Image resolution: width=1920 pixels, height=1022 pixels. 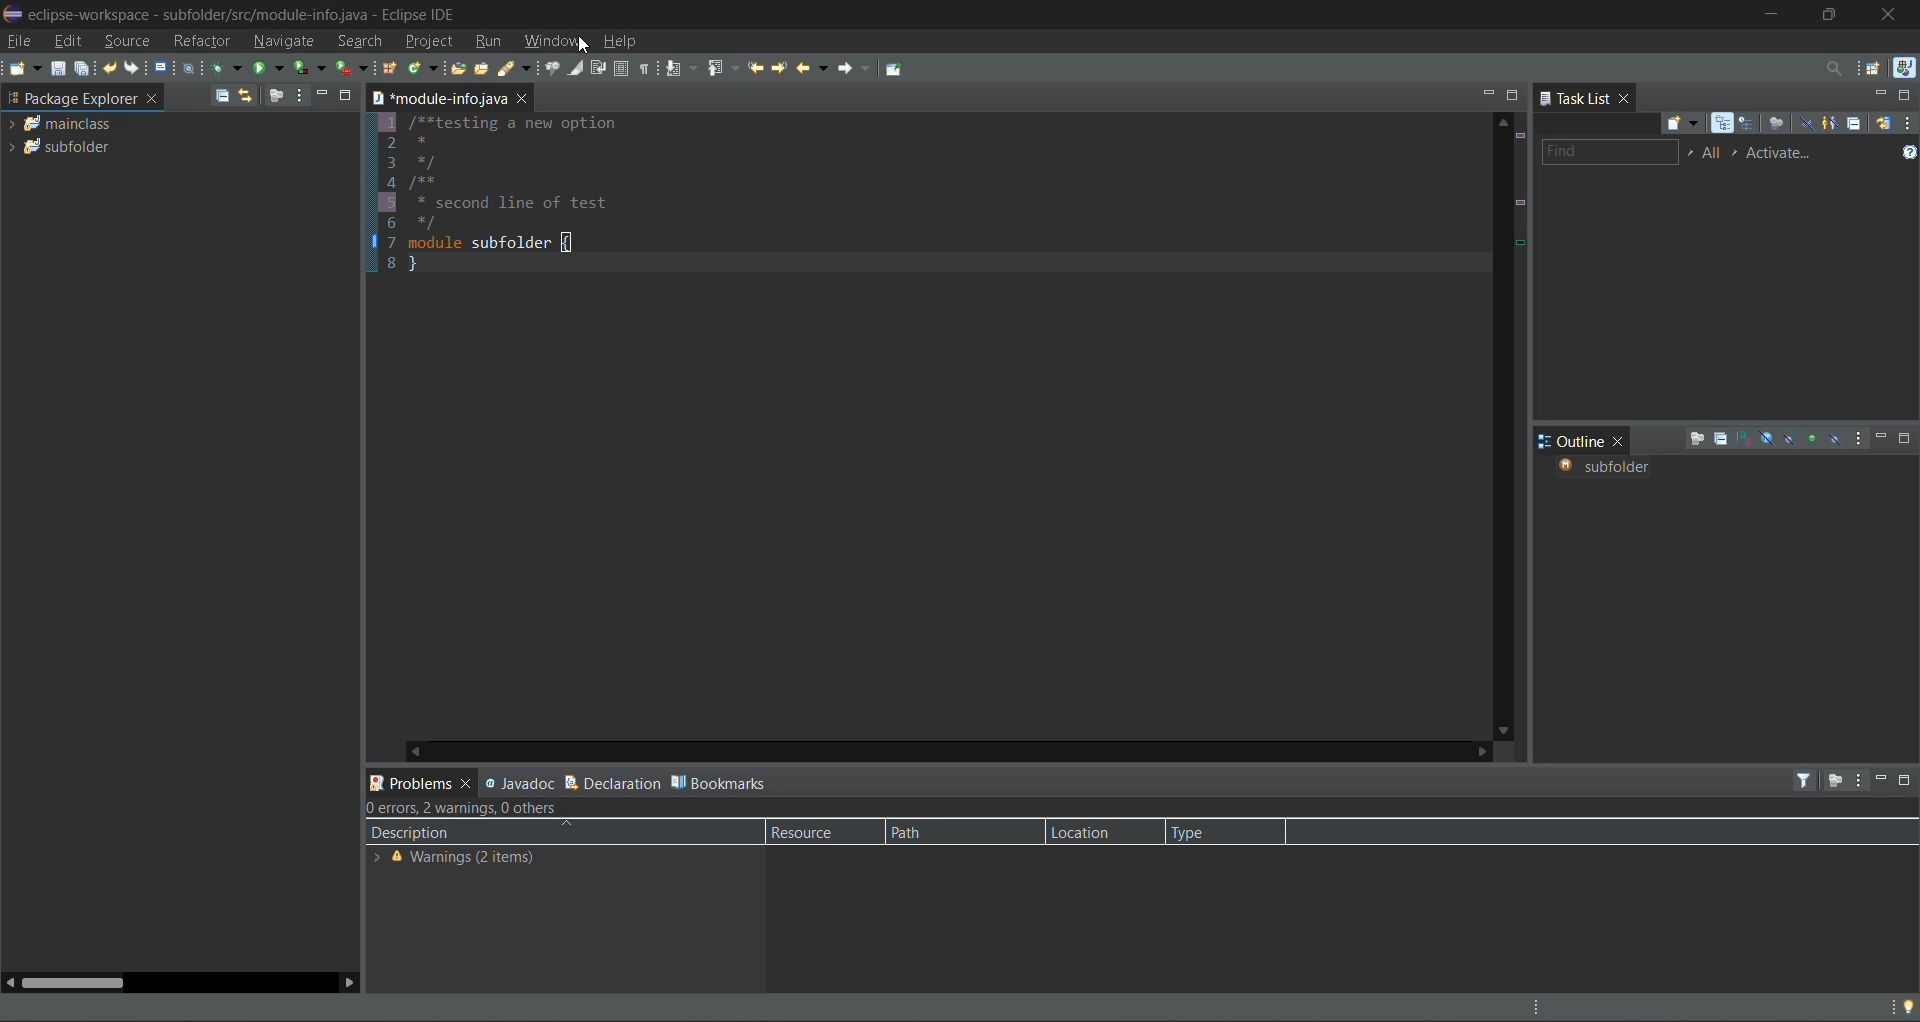 What do you see at coordinates (391, 69) in the screenshot?
I see `new java package` at bounding box center [391, 69].